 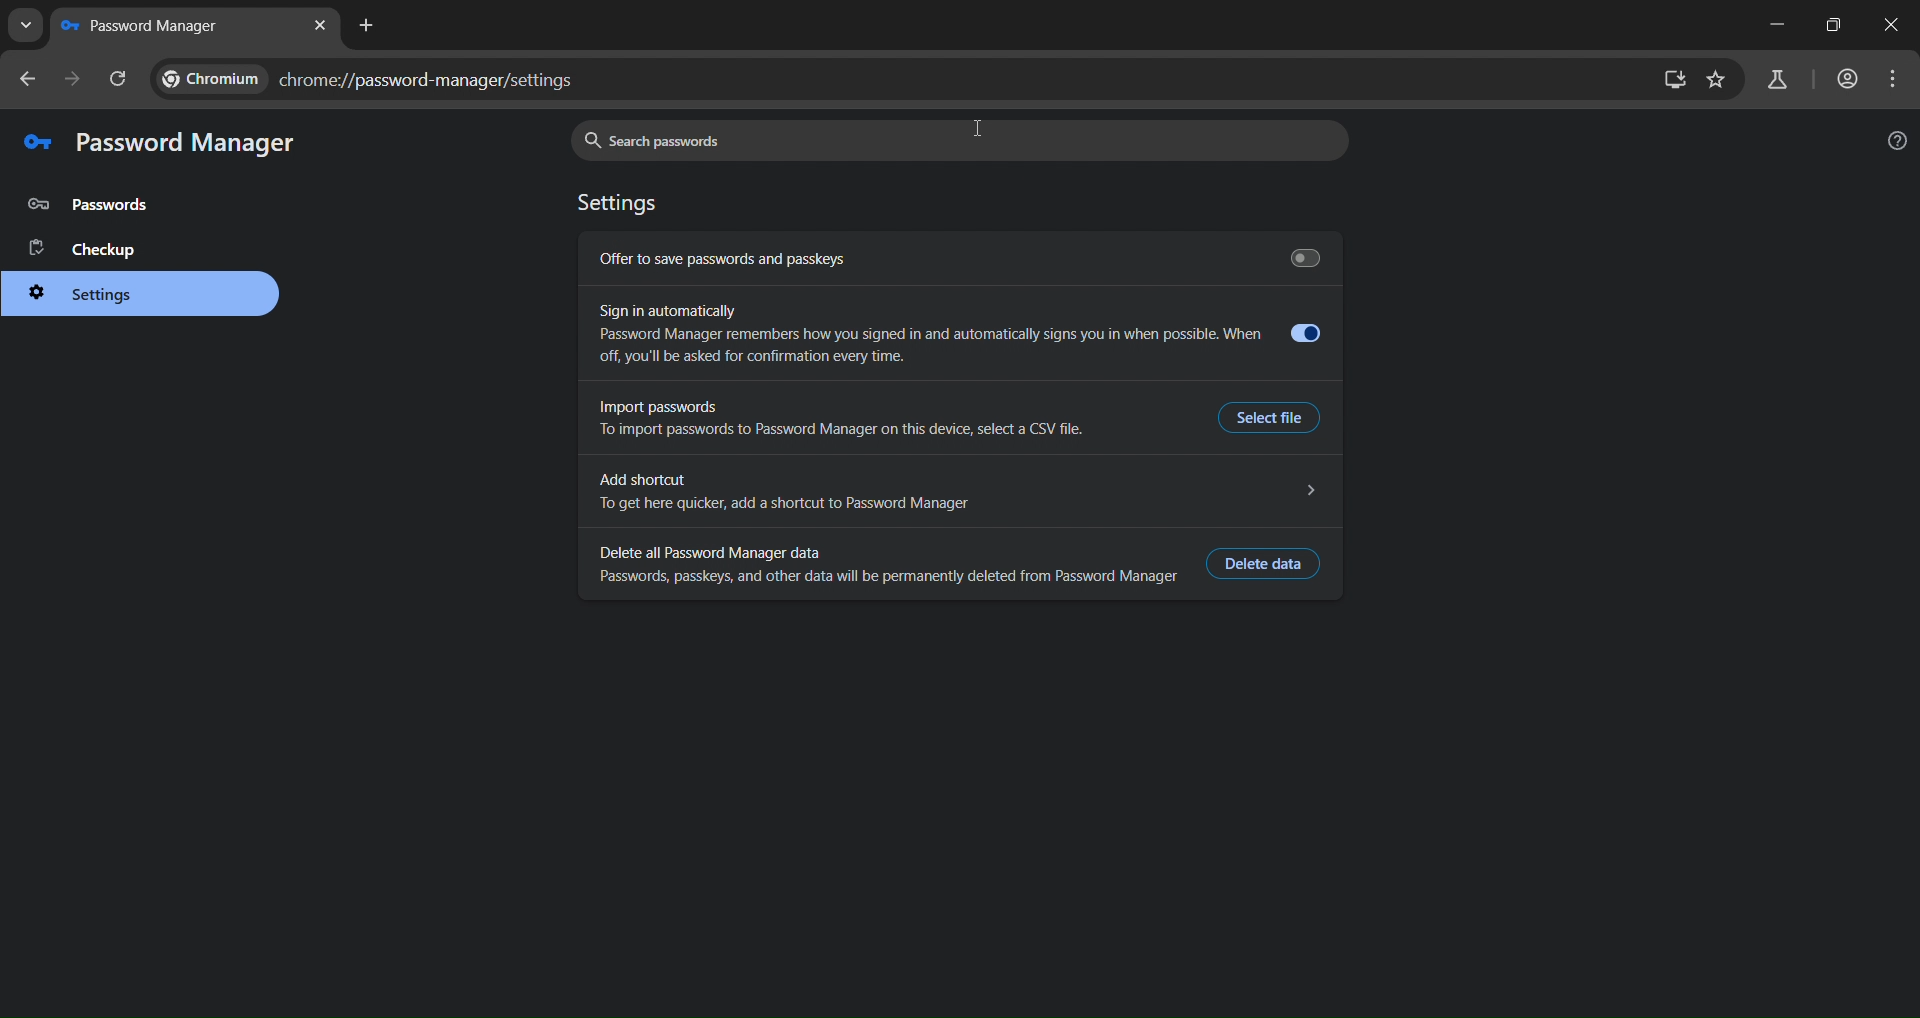 I want to click on password, so click(x=94, y=205).